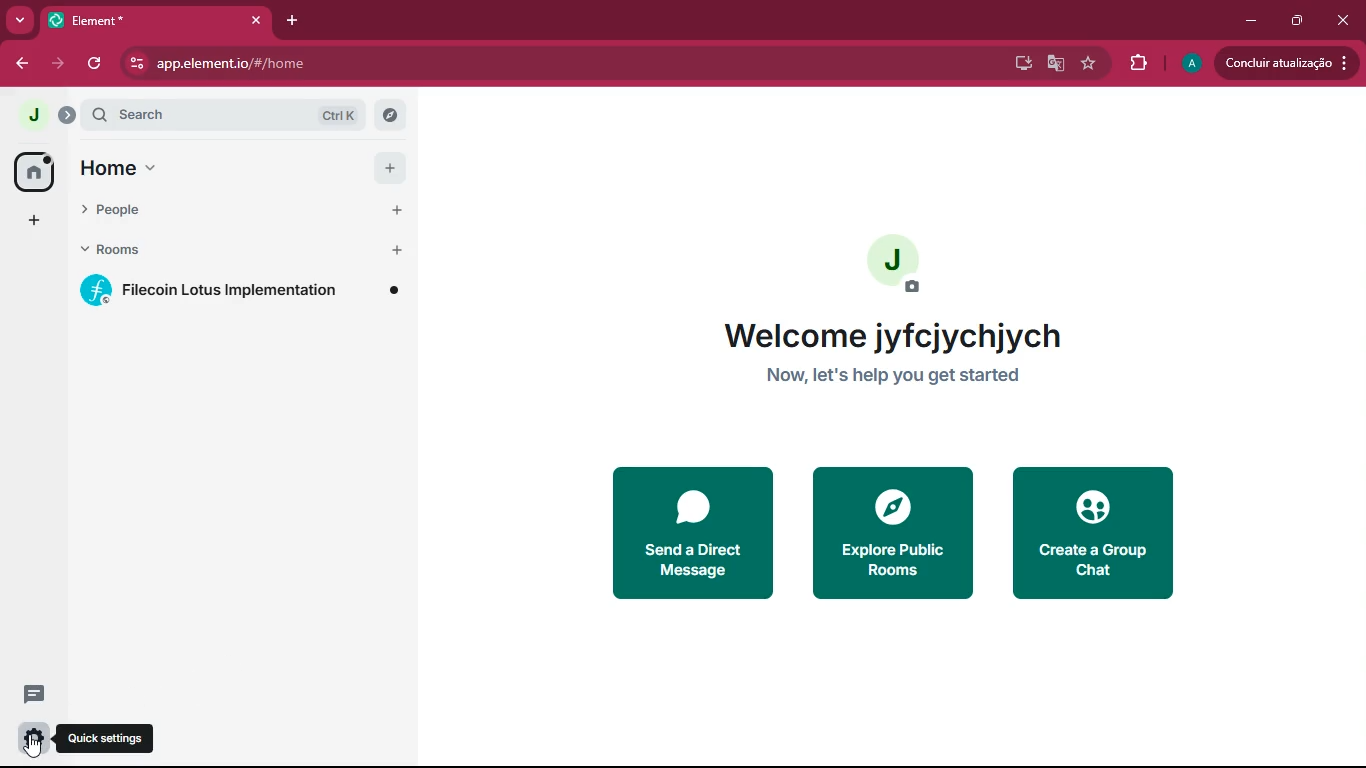 The width and height of the screenshot is (1366, 768). What do you see at coordinates (34, 171) in the screenshot?
I see `home` at bounding box center [34, 171].